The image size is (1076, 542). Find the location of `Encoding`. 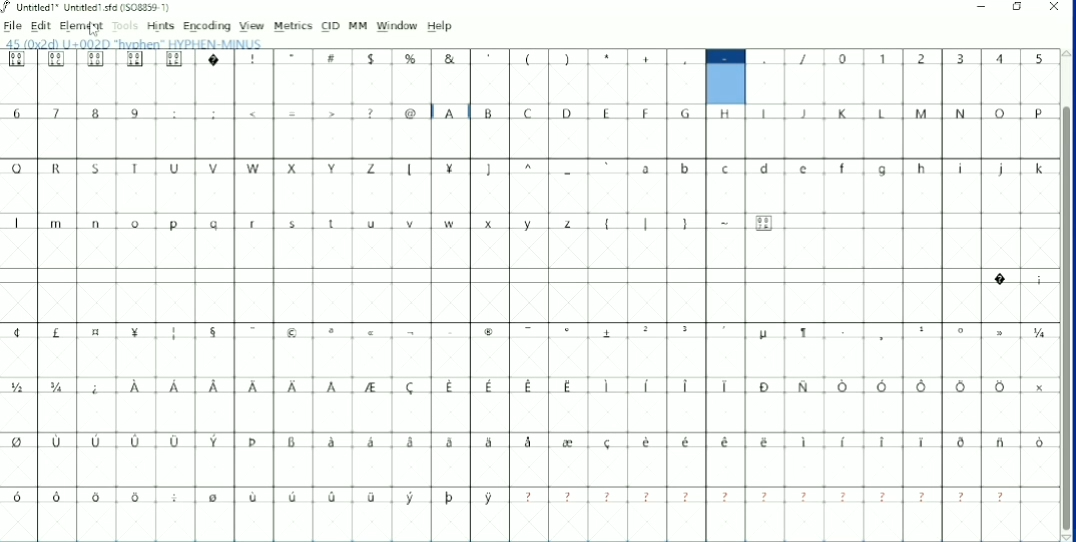

Encoding is located at coordinates (206, 26).